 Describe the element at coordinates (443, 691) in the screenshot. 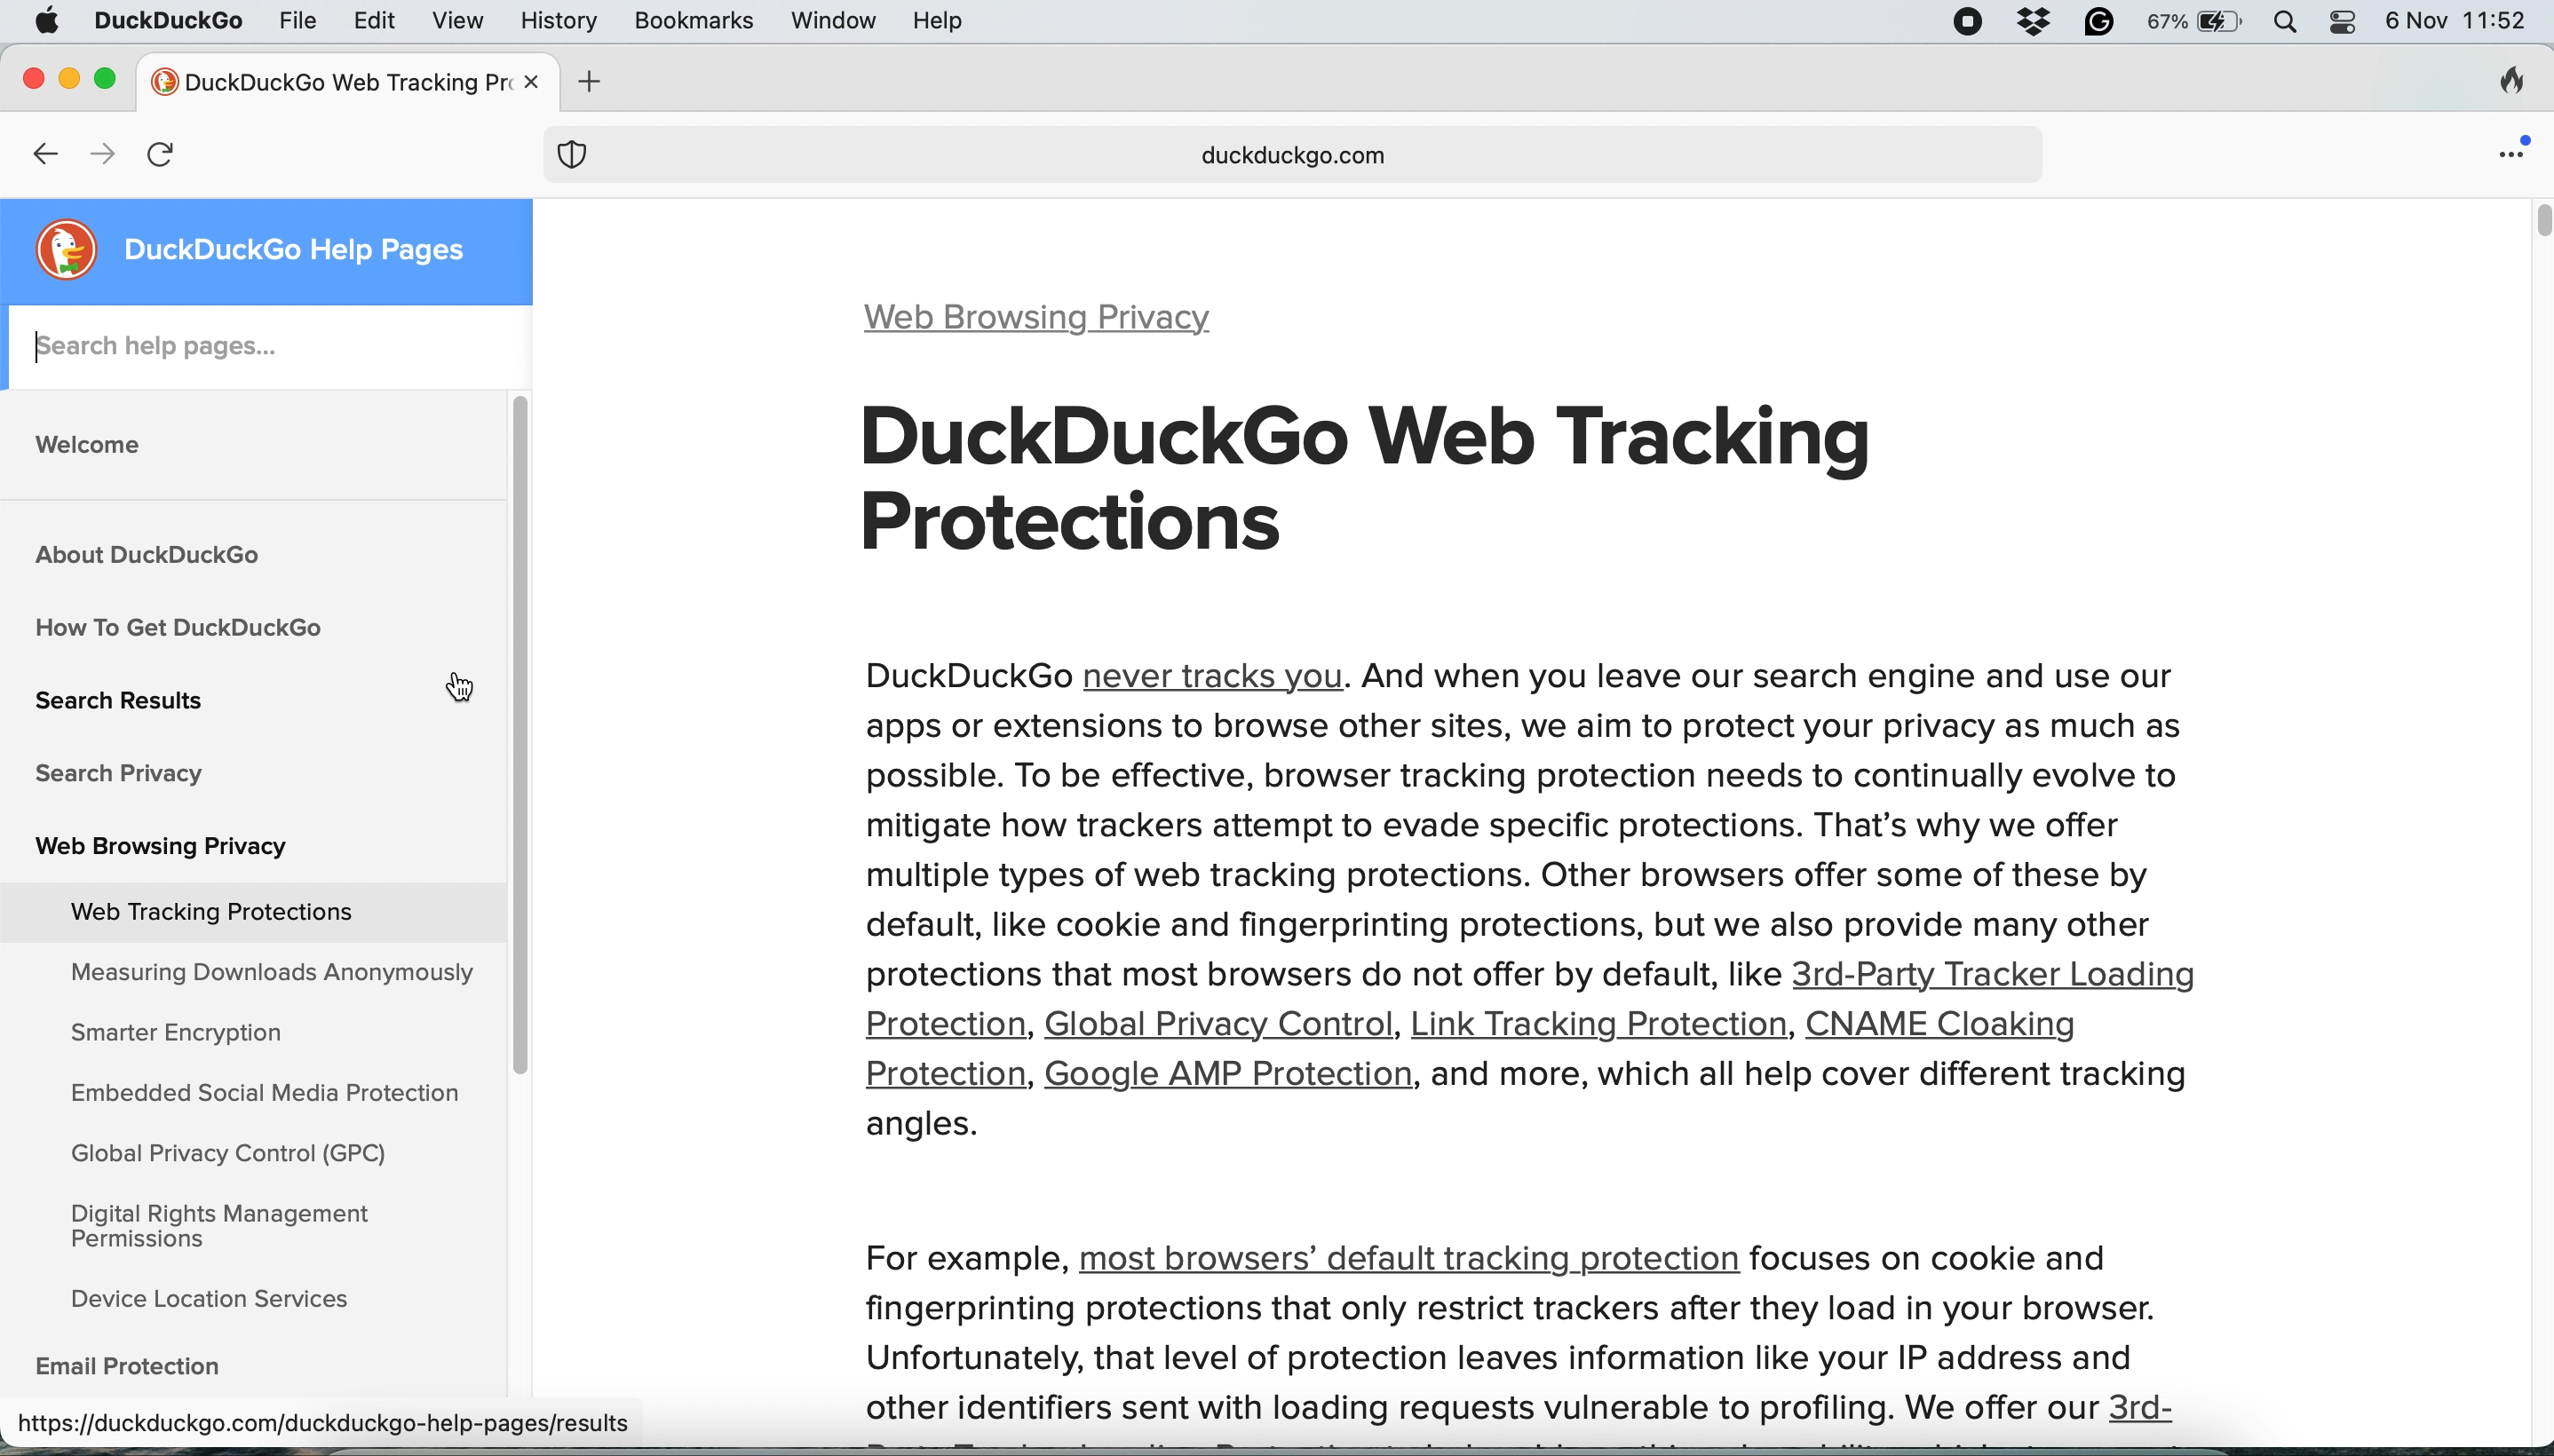

I see `cursor` at that location.